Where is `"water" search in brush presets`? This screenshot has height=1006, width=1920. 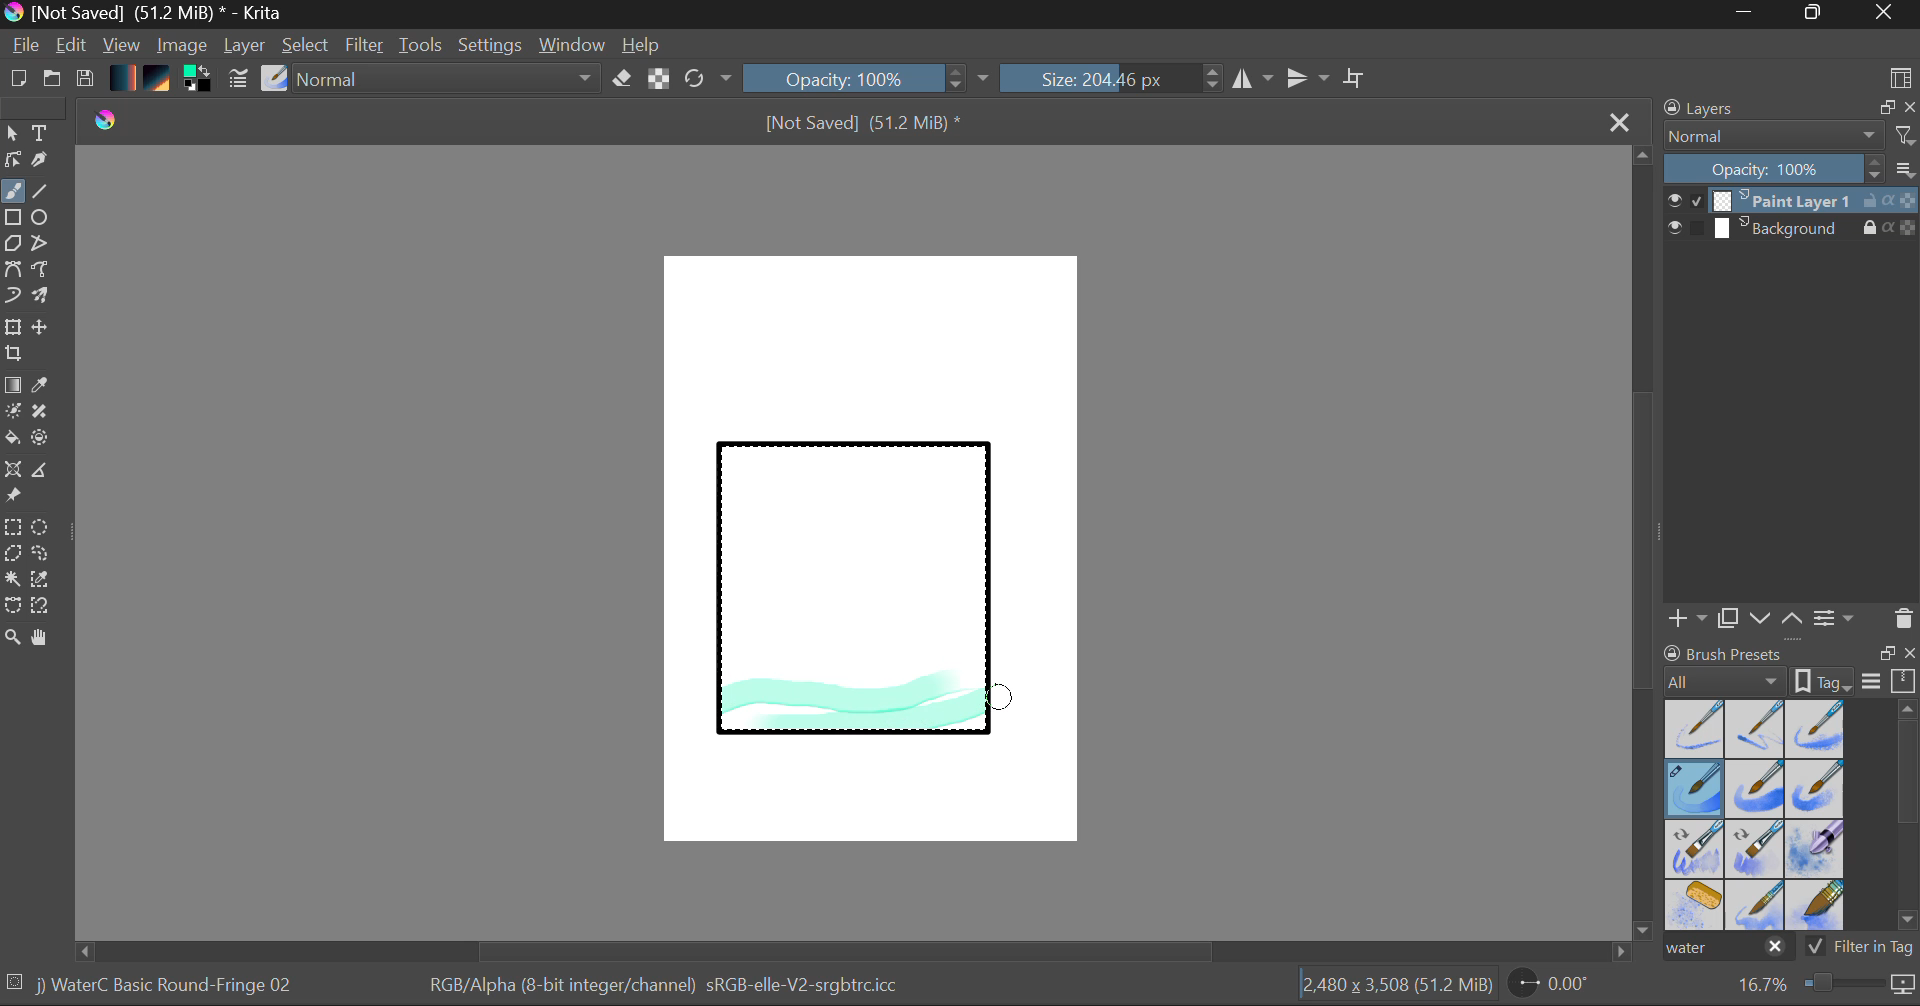
"water" search in brush presets is located at coordinates (1726, 951).